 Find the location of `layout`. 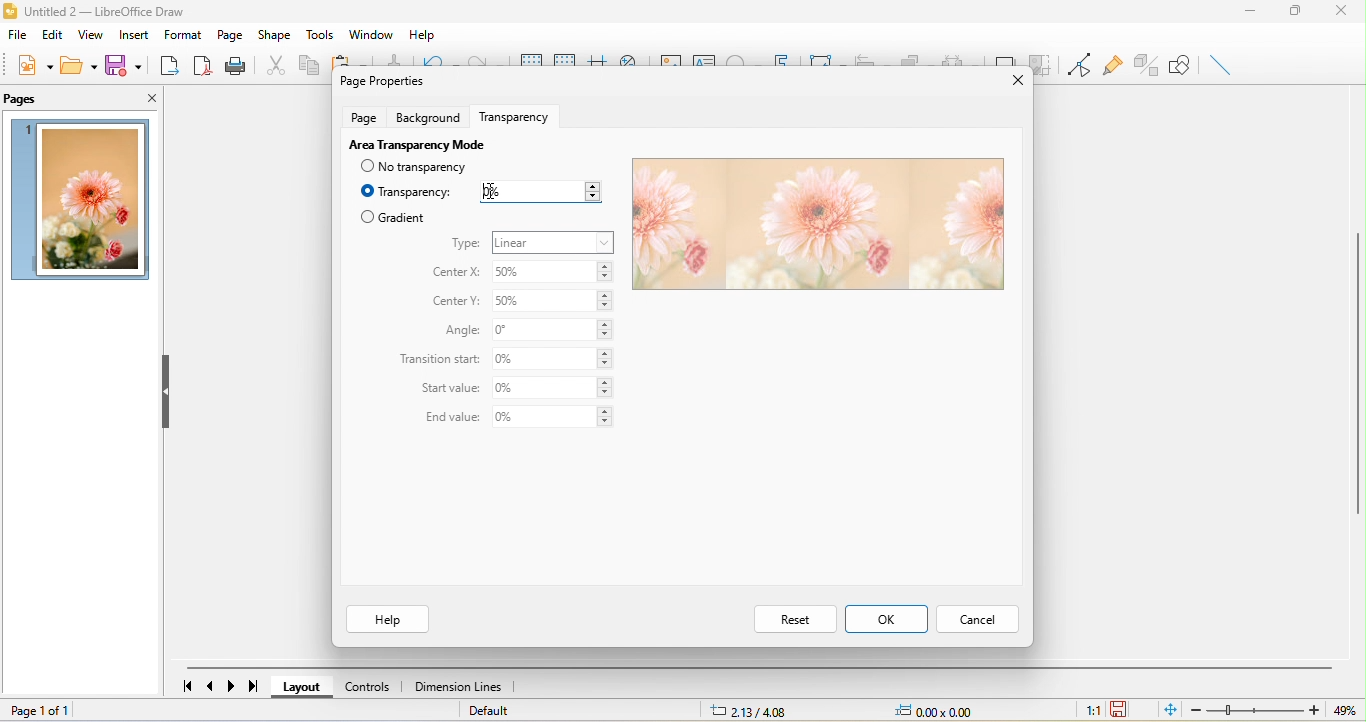

layout is located at coordinates (307, 687).